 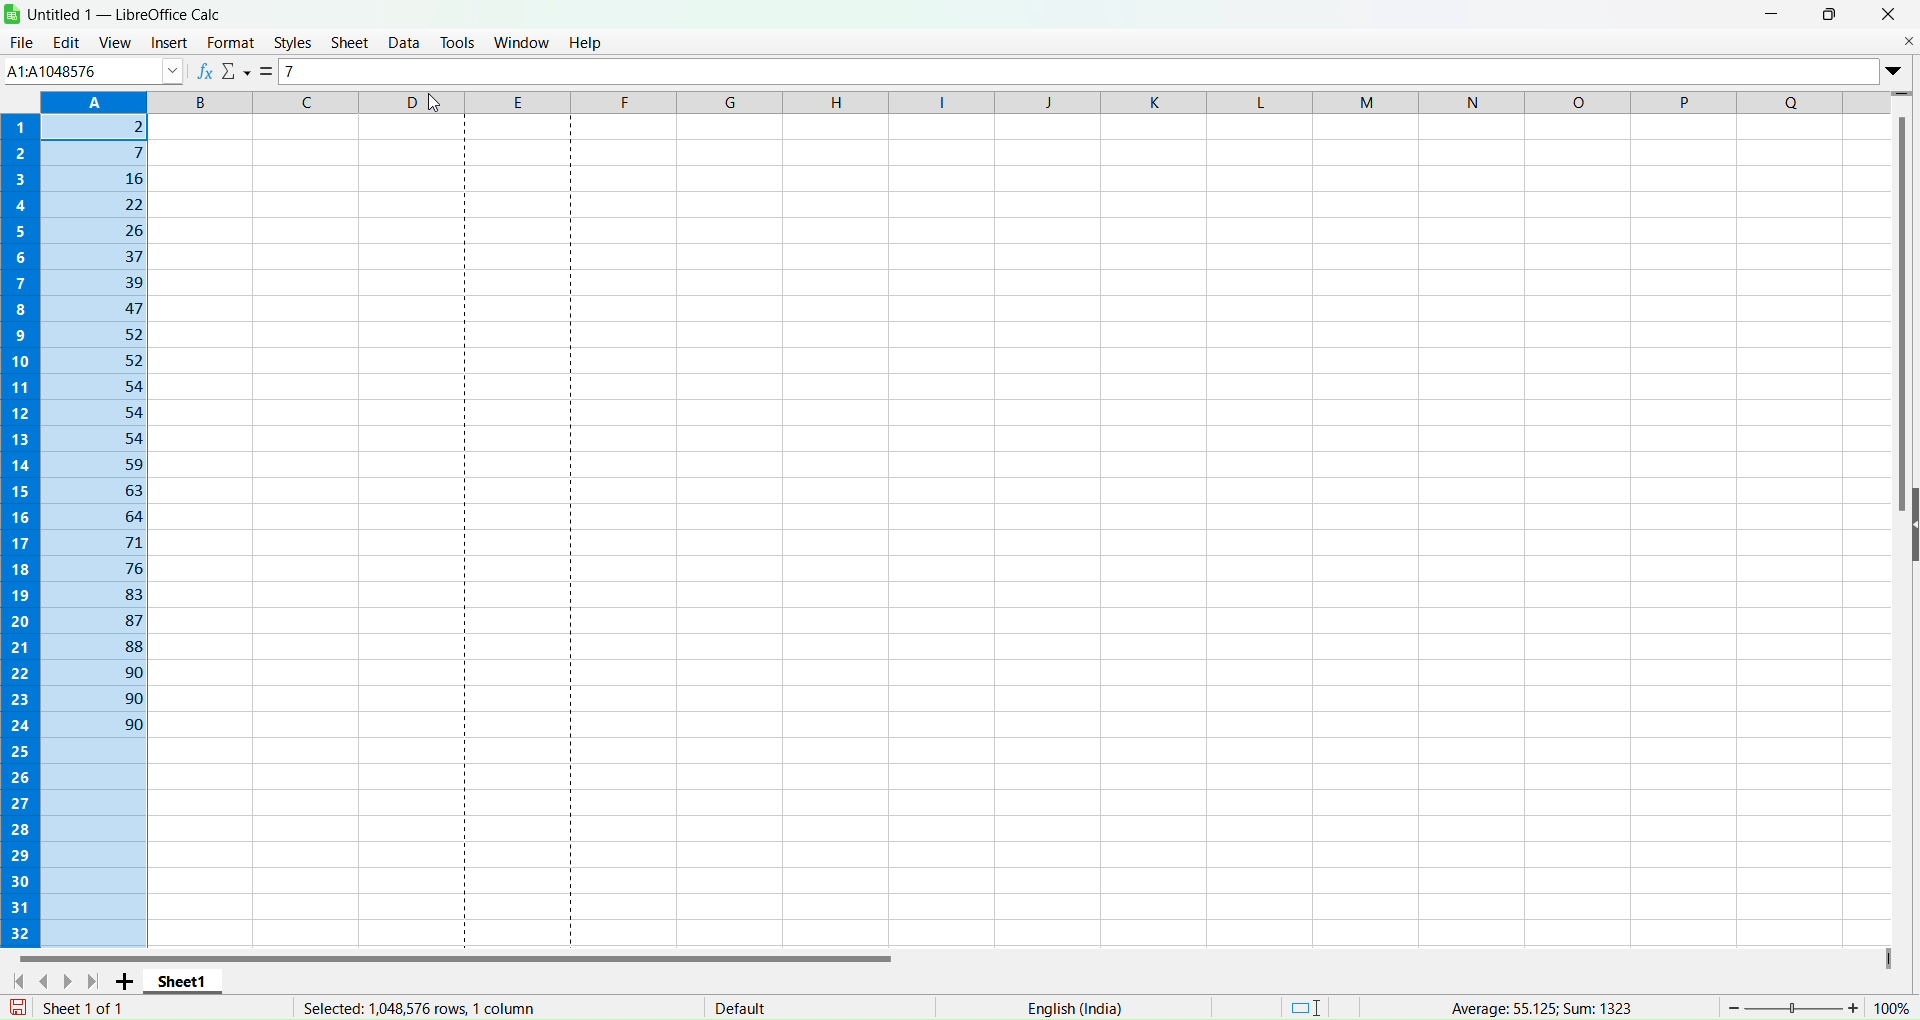 What do you see at coordinates (1907, 40) in the screenshot?
I see `Close Document` at bounding box center [1907, 40].